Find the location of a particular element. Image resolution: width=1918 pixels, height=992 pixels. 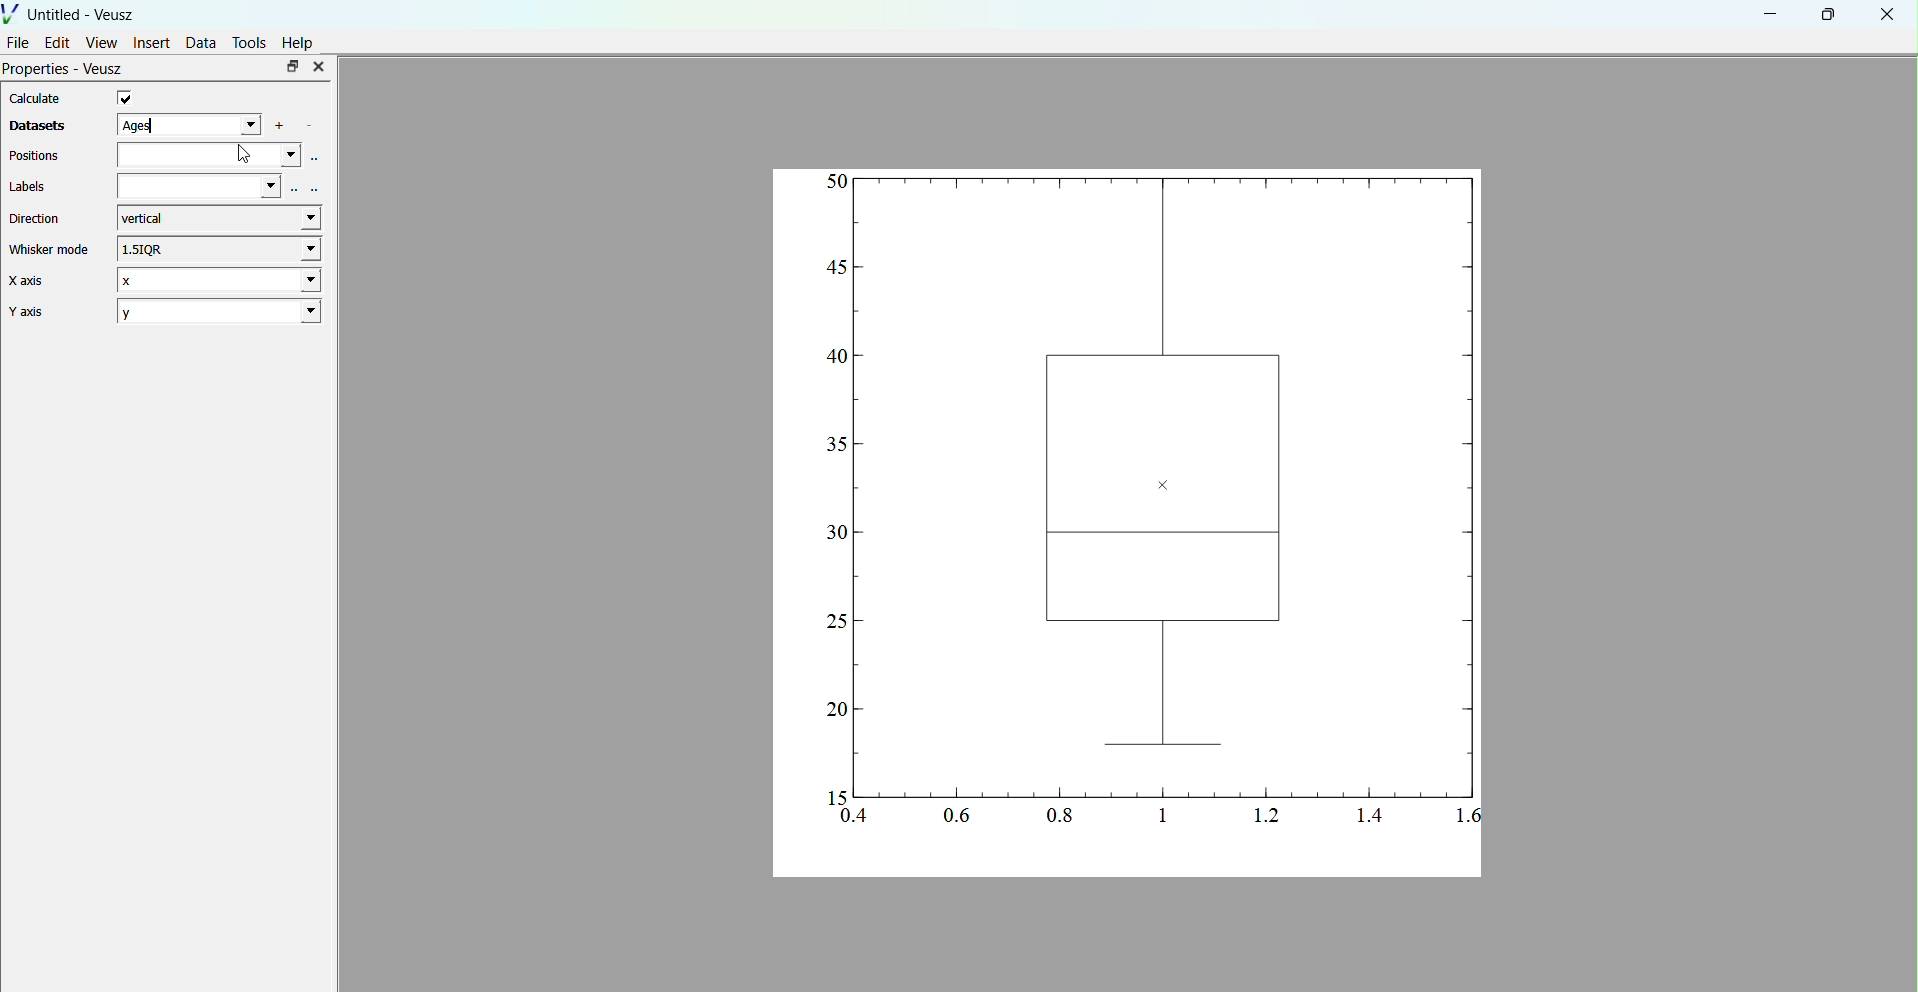

Calculate is located at coordinates (41, 101).